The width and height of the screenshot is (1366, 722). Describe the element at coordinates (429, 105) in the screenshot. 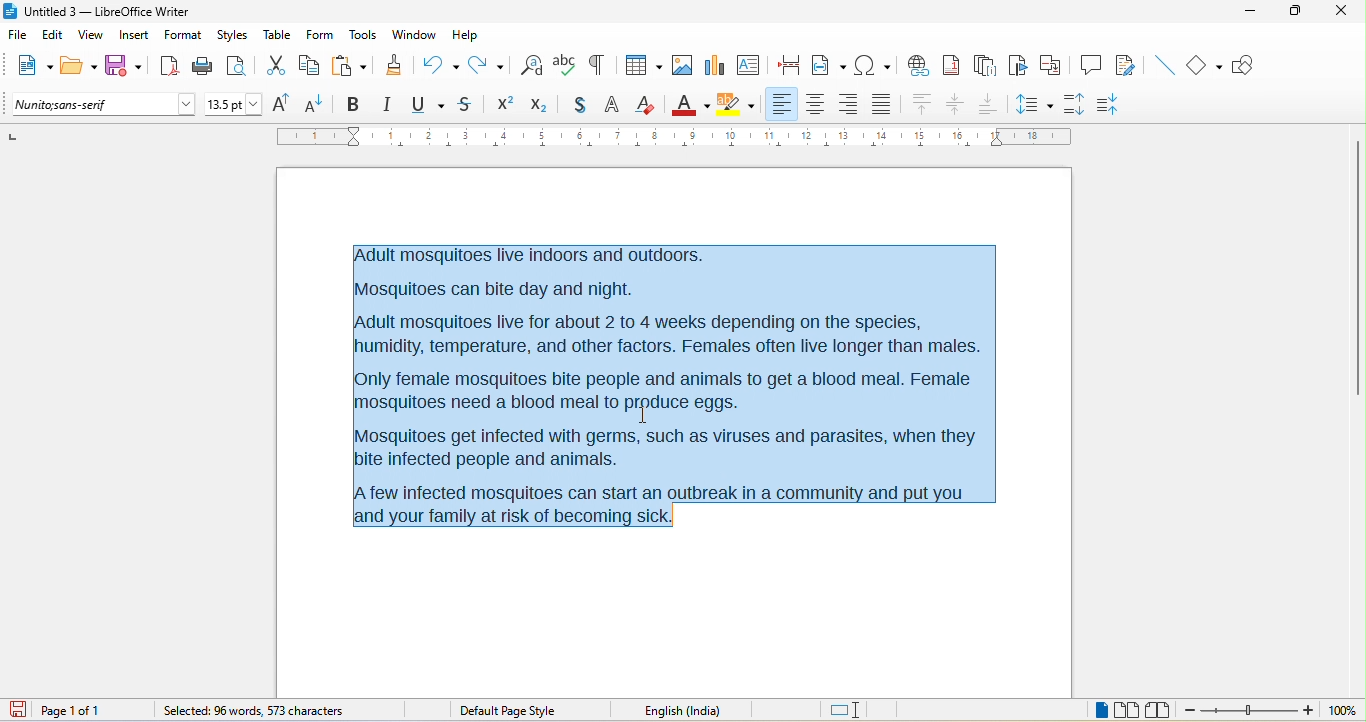

I see `underline` at that location.